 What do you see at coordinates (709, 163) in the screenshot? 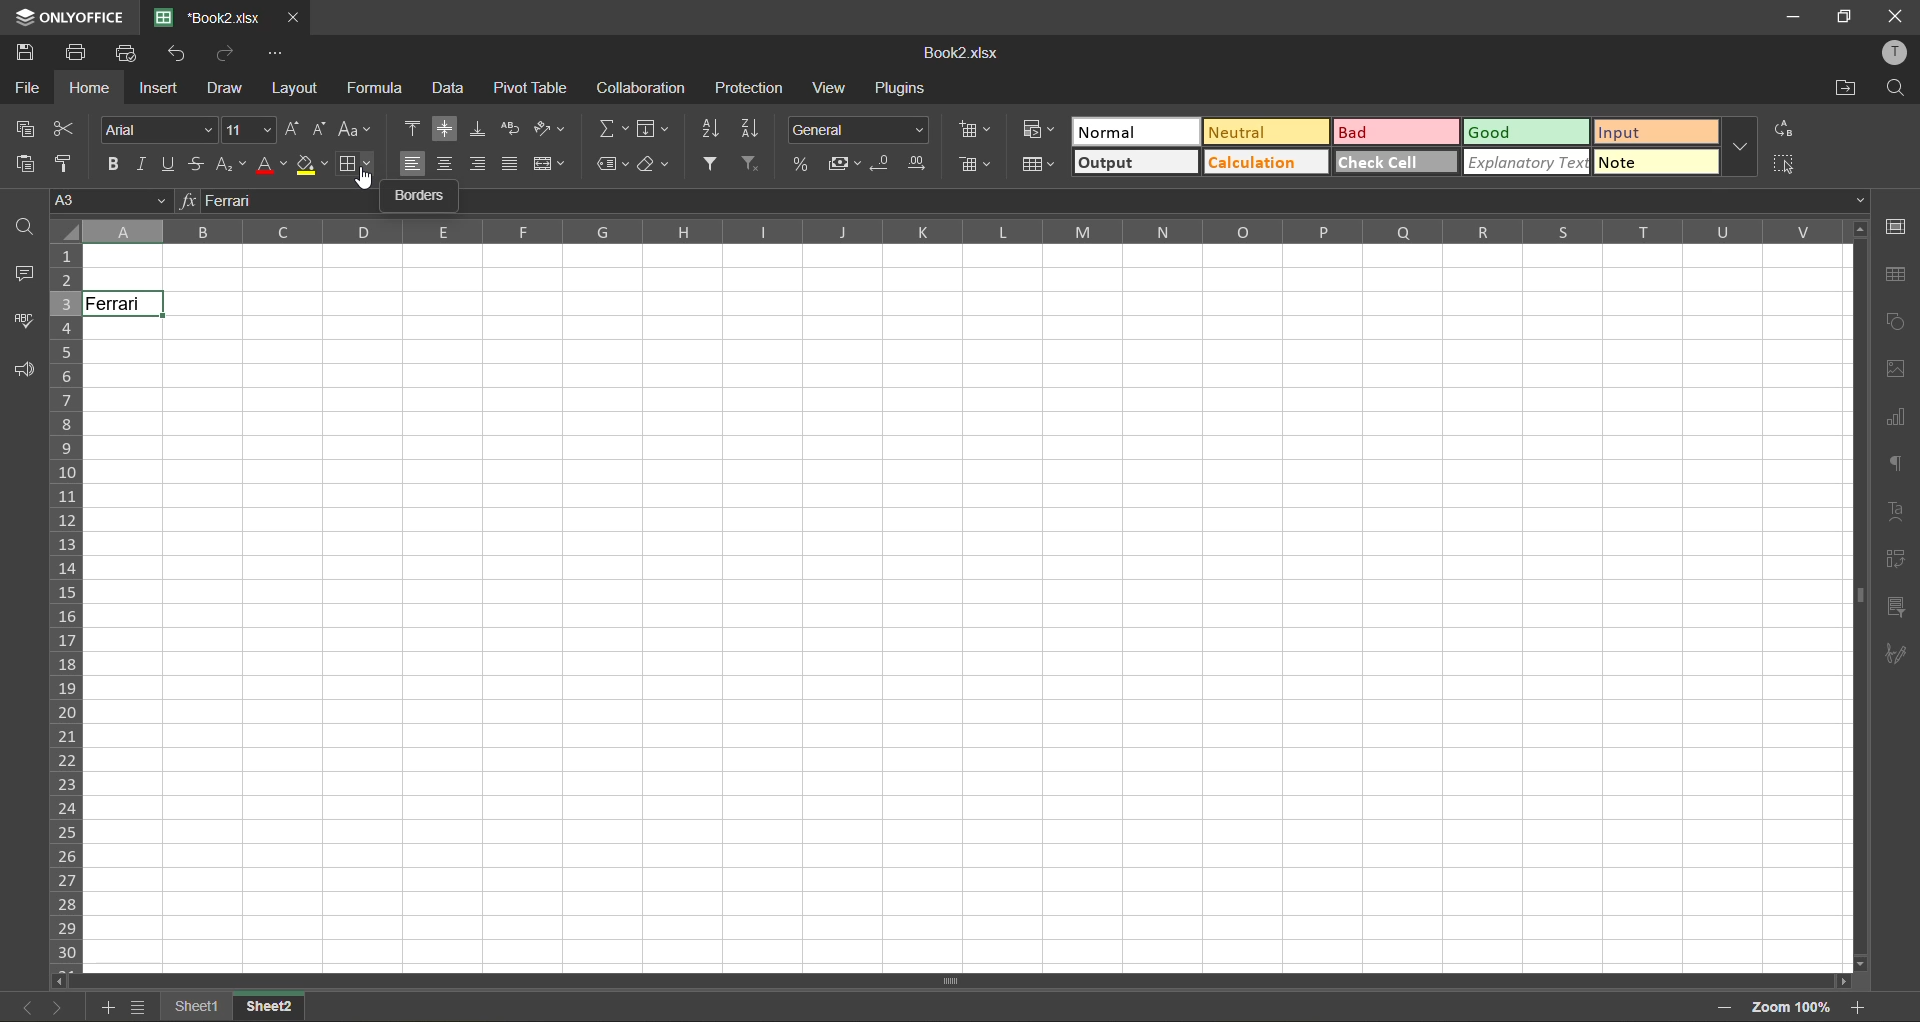
I see `filter` at bounding box center [709, 163].